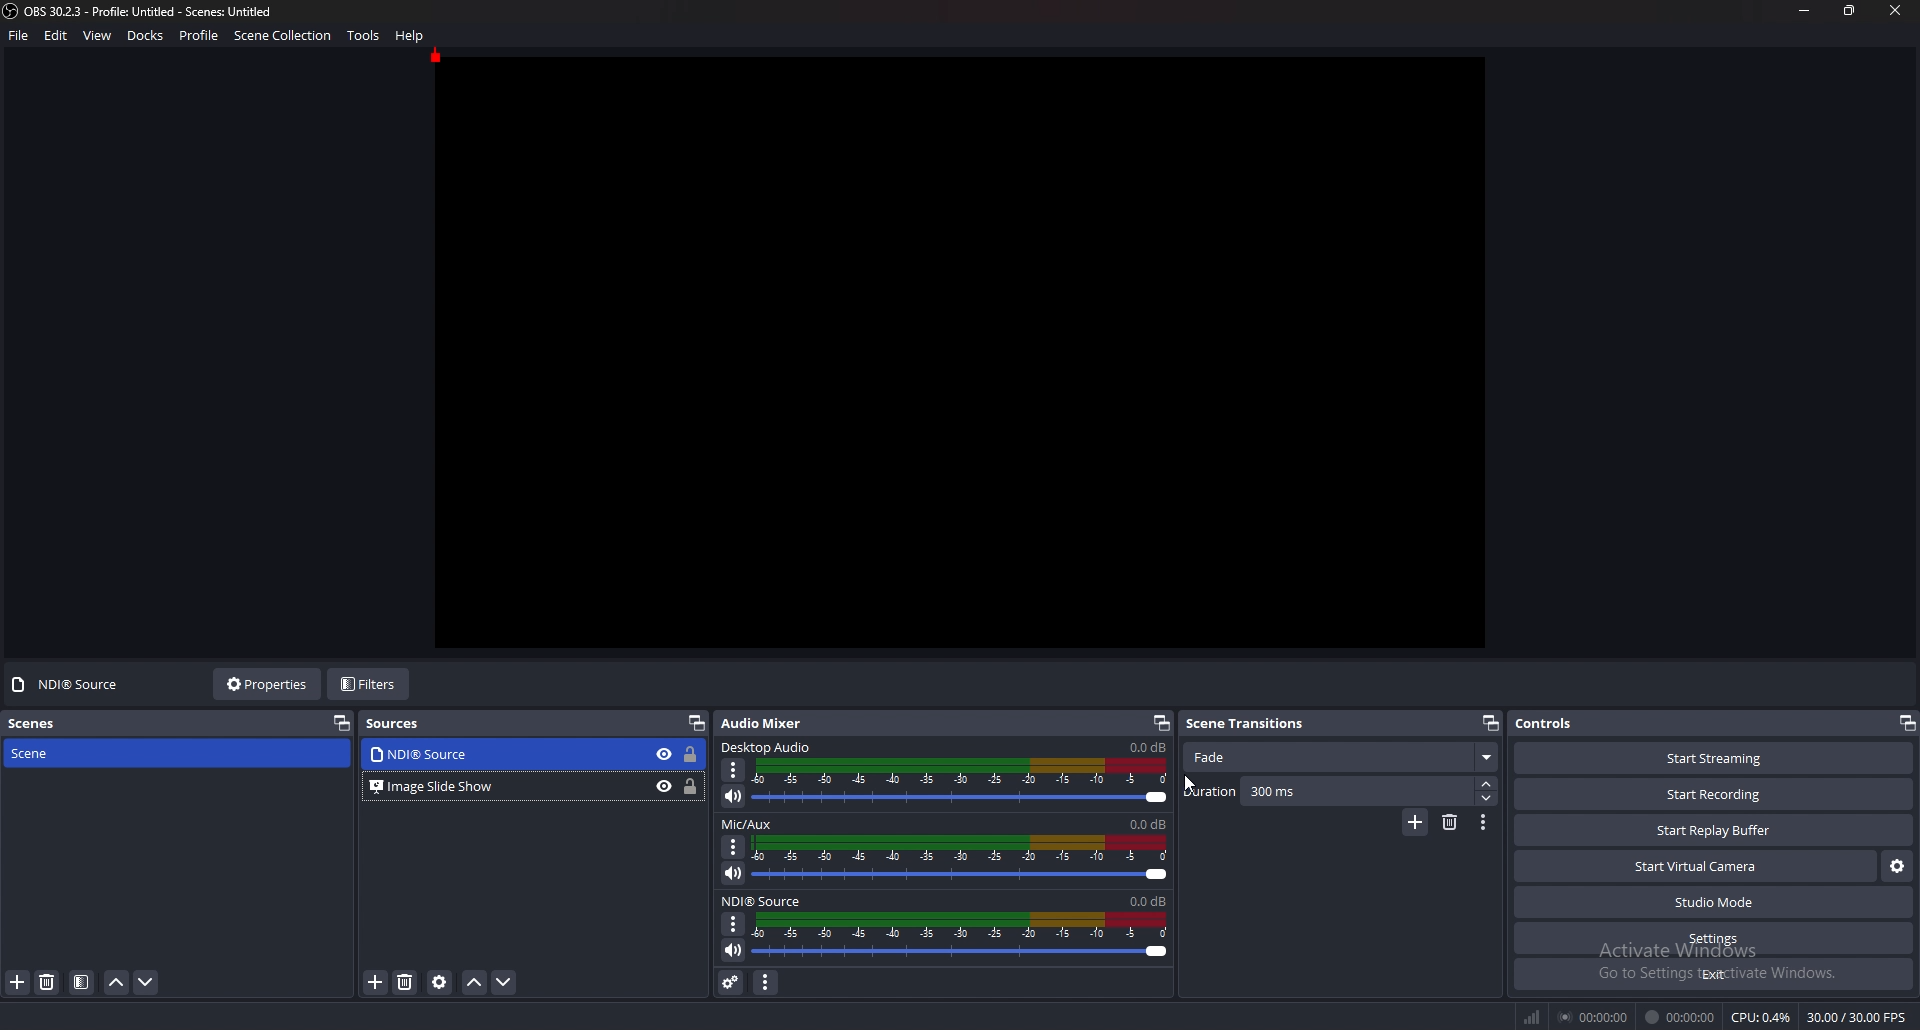 The image size is (1920, 1030). What do you see at coordinates (1806, 11) in the screenshot?
I see `minimize` at bounding box center [1806, 11].